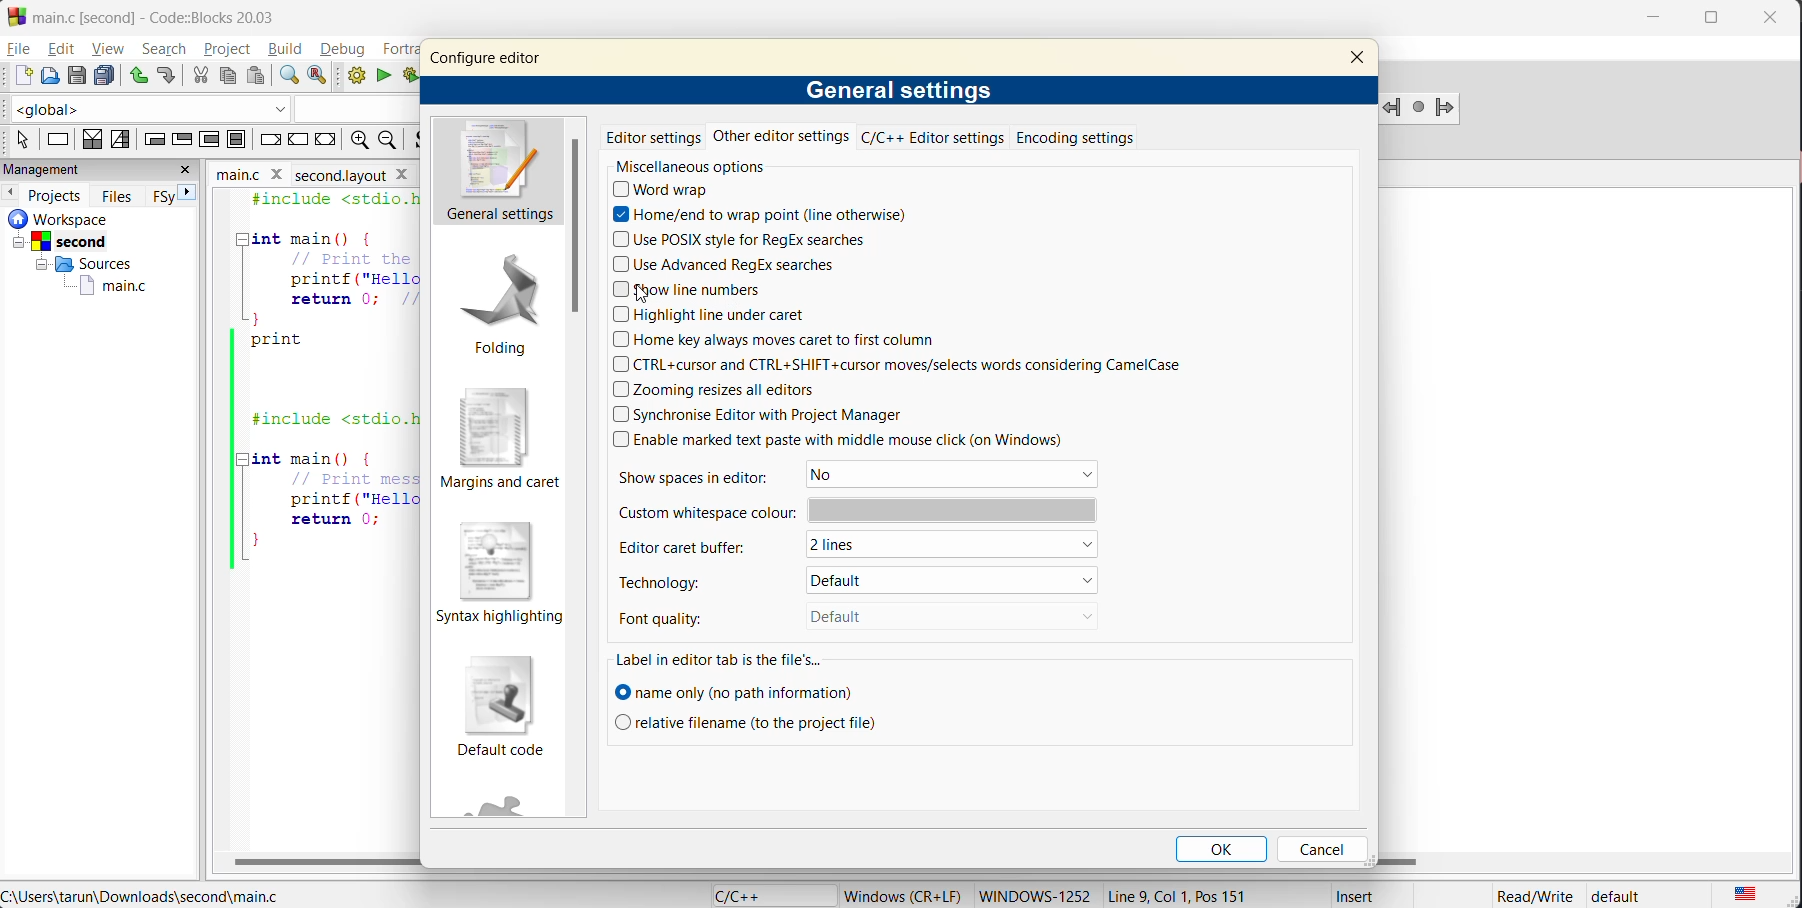 This screenshot has height=908, width=1802. What do you see at coordinates (153, 140) in the screenshot?
I see `entry condition loop` at bounding box center [153, 140].